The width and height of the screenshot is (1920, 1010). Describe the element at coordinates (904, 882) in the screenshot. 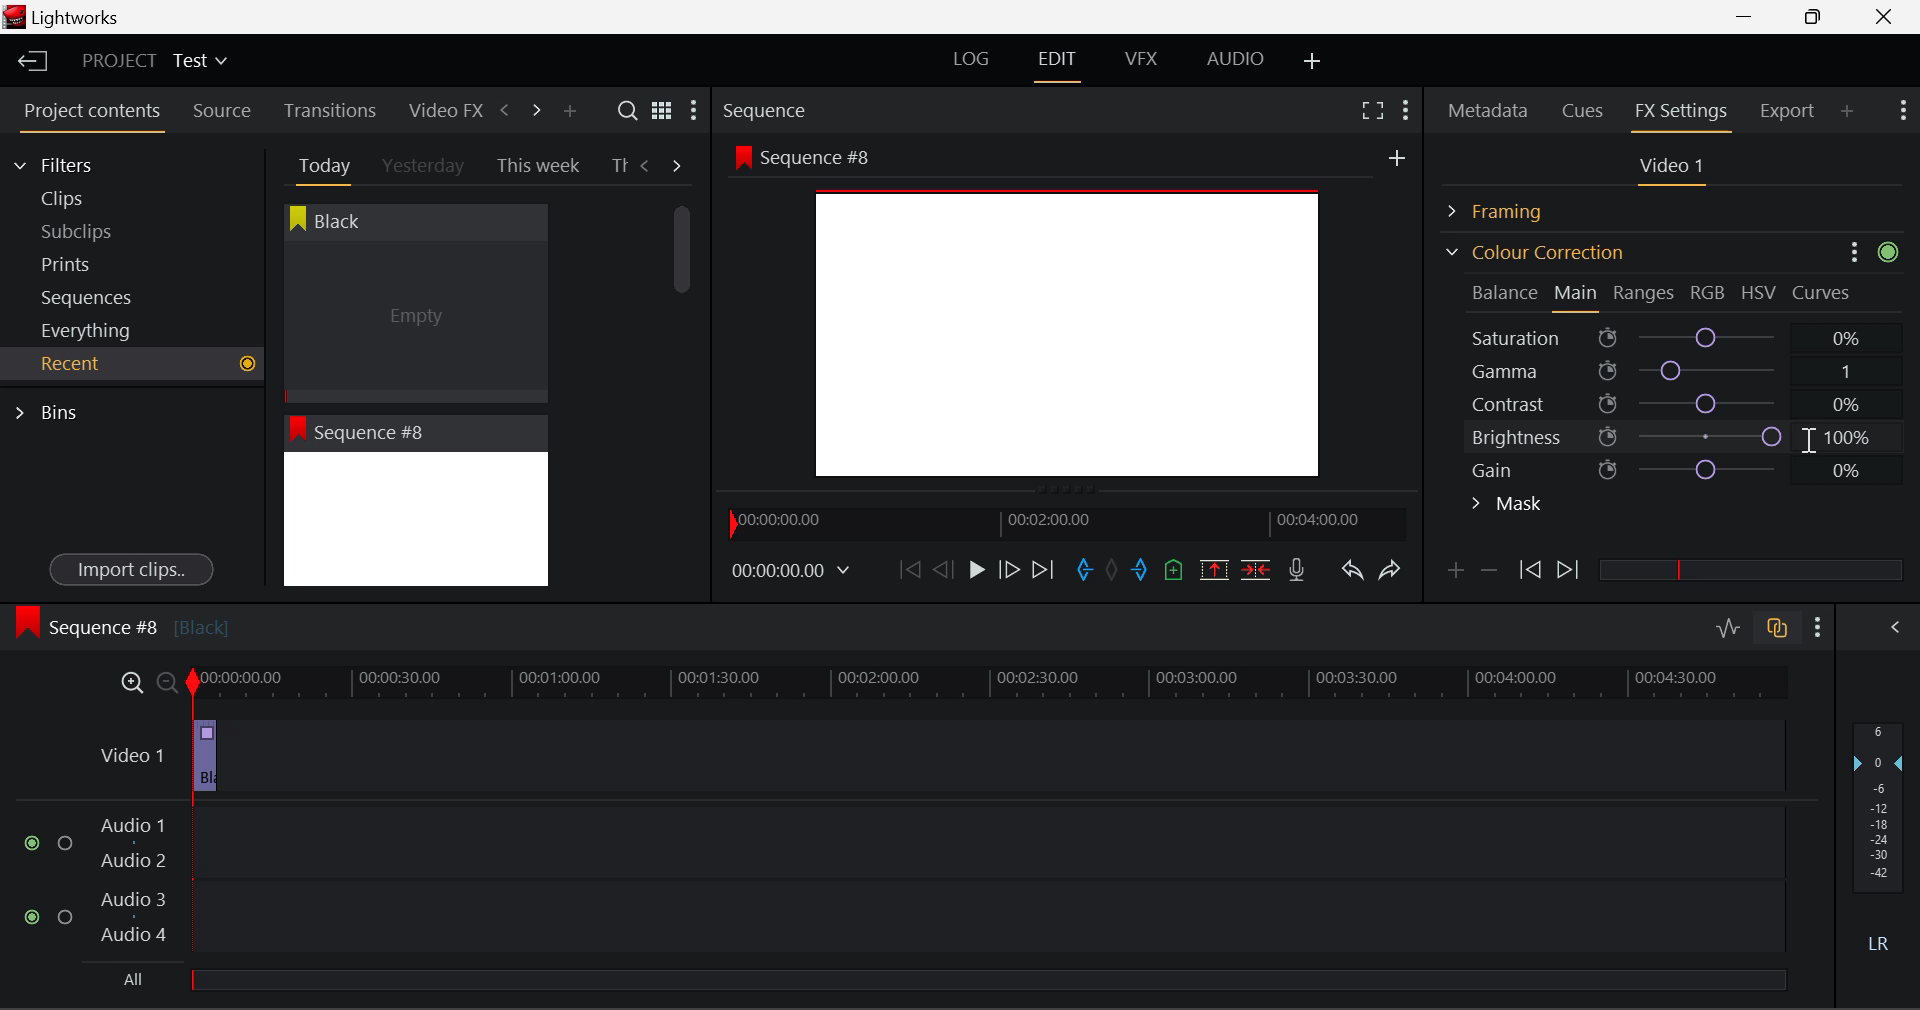

I see `Audio Input Fields` at that location.